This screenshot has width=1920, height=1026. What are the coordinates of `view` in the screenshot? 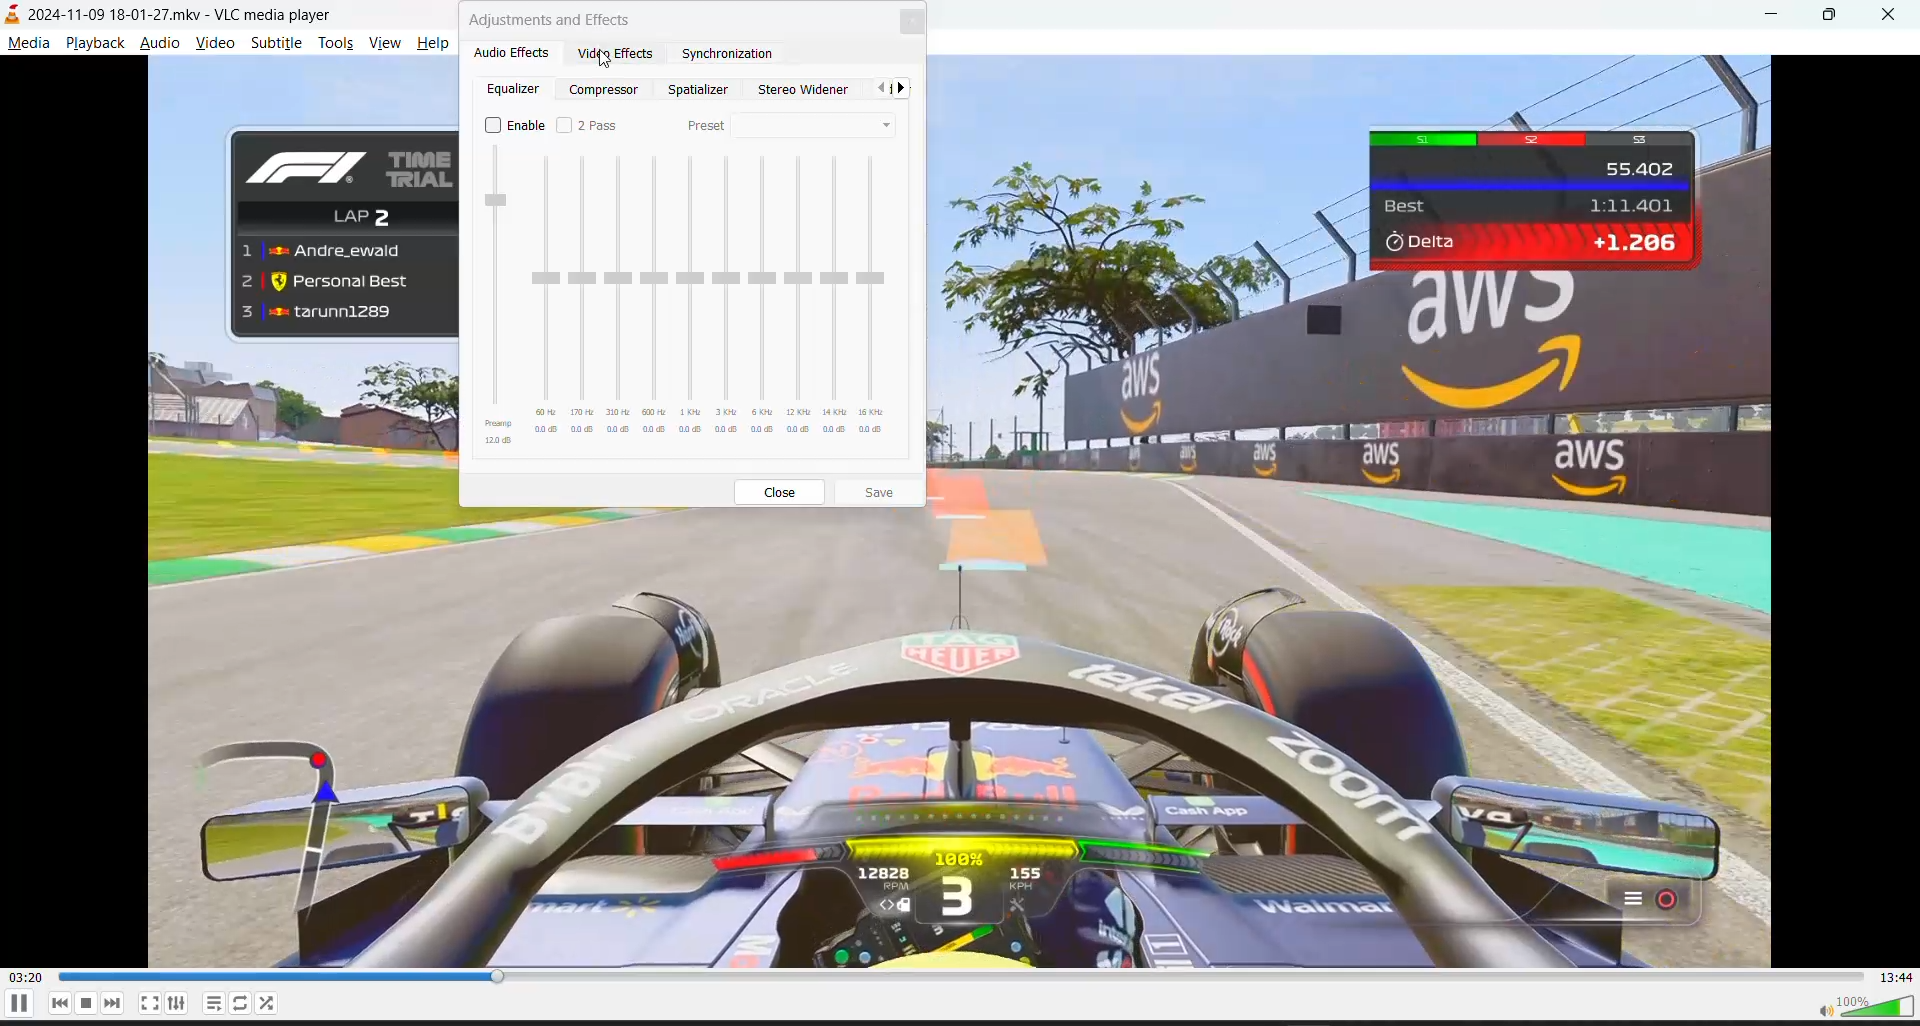 It's located at (385, 40).